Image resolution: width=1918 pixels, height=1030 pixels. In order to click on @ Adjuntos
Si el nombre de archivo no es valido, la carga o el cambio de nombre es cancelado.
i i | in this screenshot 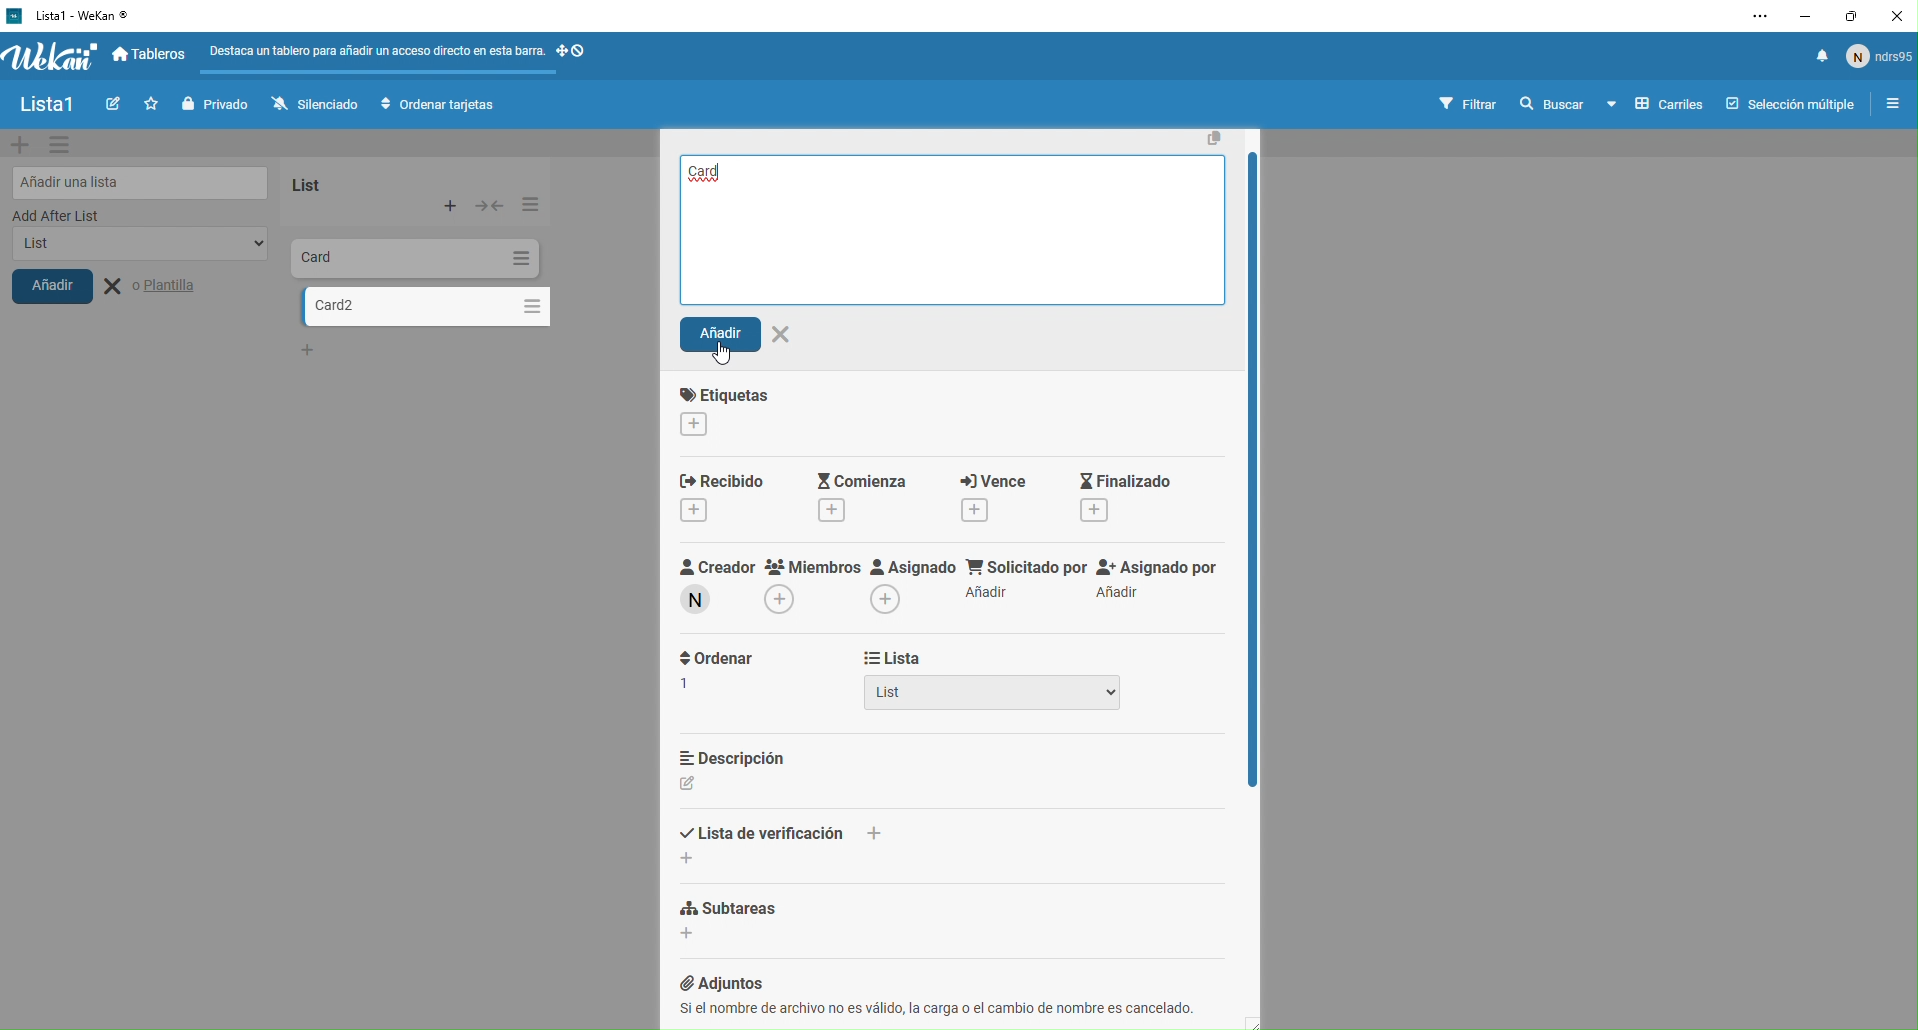, I will do `click(964, 989)`.